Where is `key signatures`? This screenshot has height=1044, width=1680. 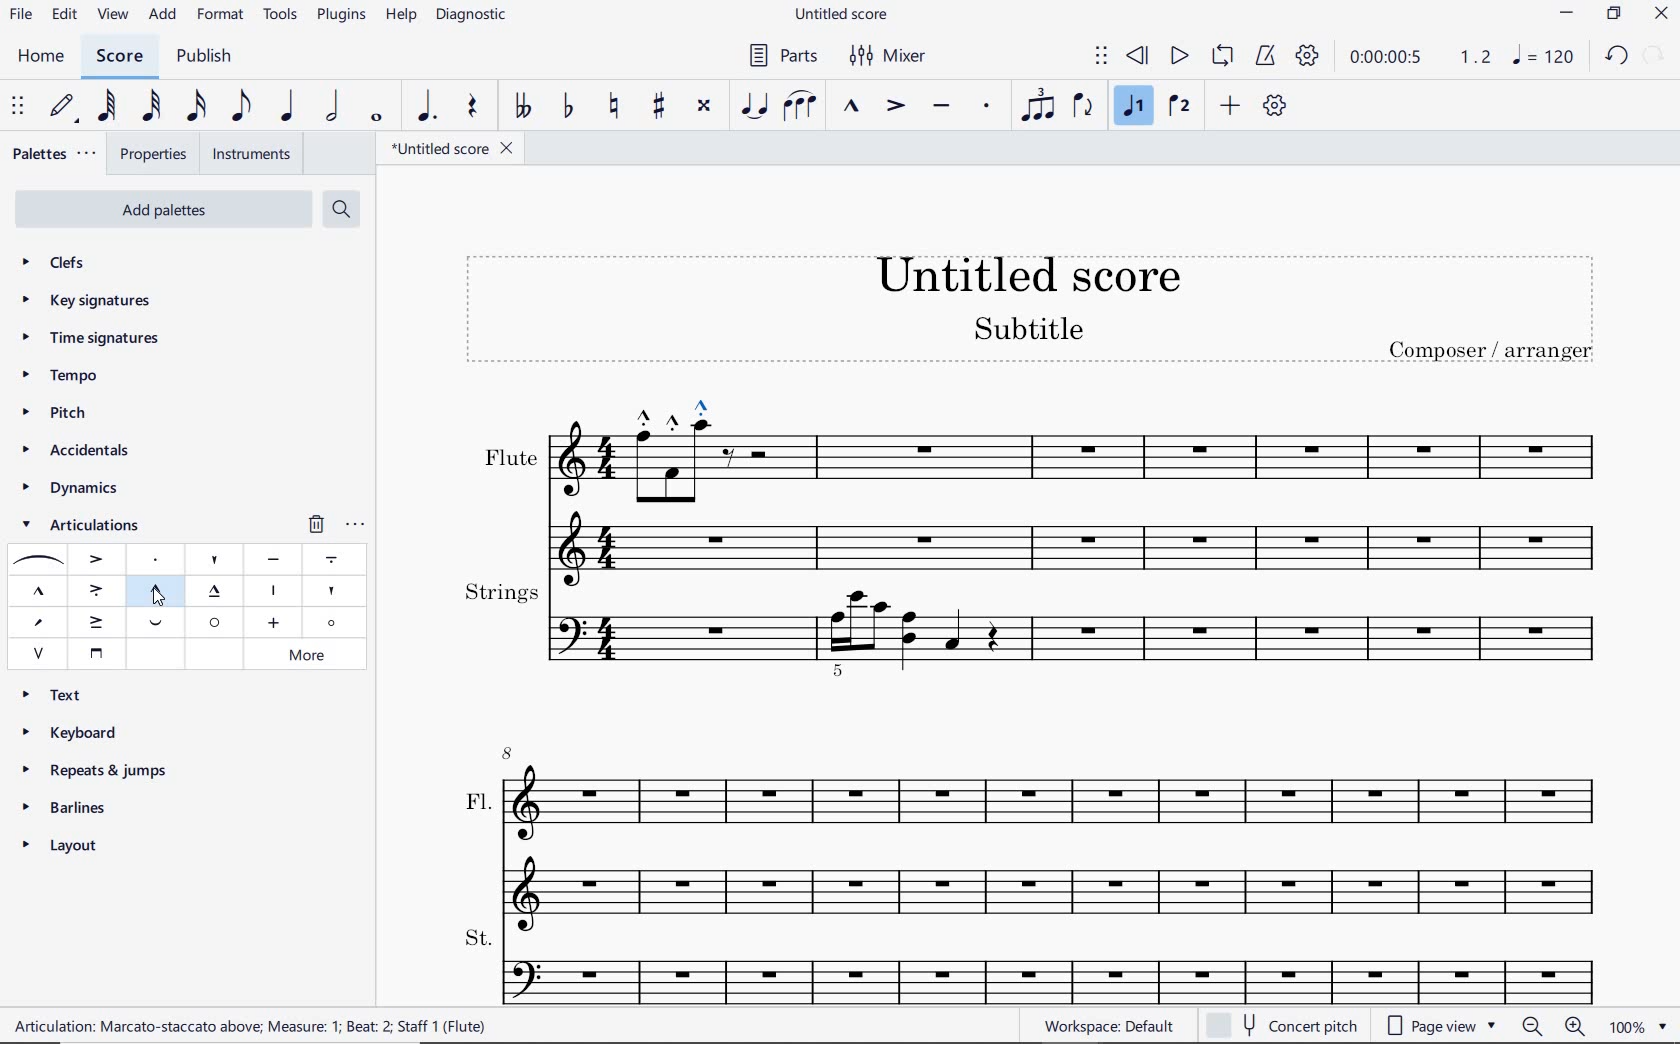 key signatures is located at coordinates (91, 304).